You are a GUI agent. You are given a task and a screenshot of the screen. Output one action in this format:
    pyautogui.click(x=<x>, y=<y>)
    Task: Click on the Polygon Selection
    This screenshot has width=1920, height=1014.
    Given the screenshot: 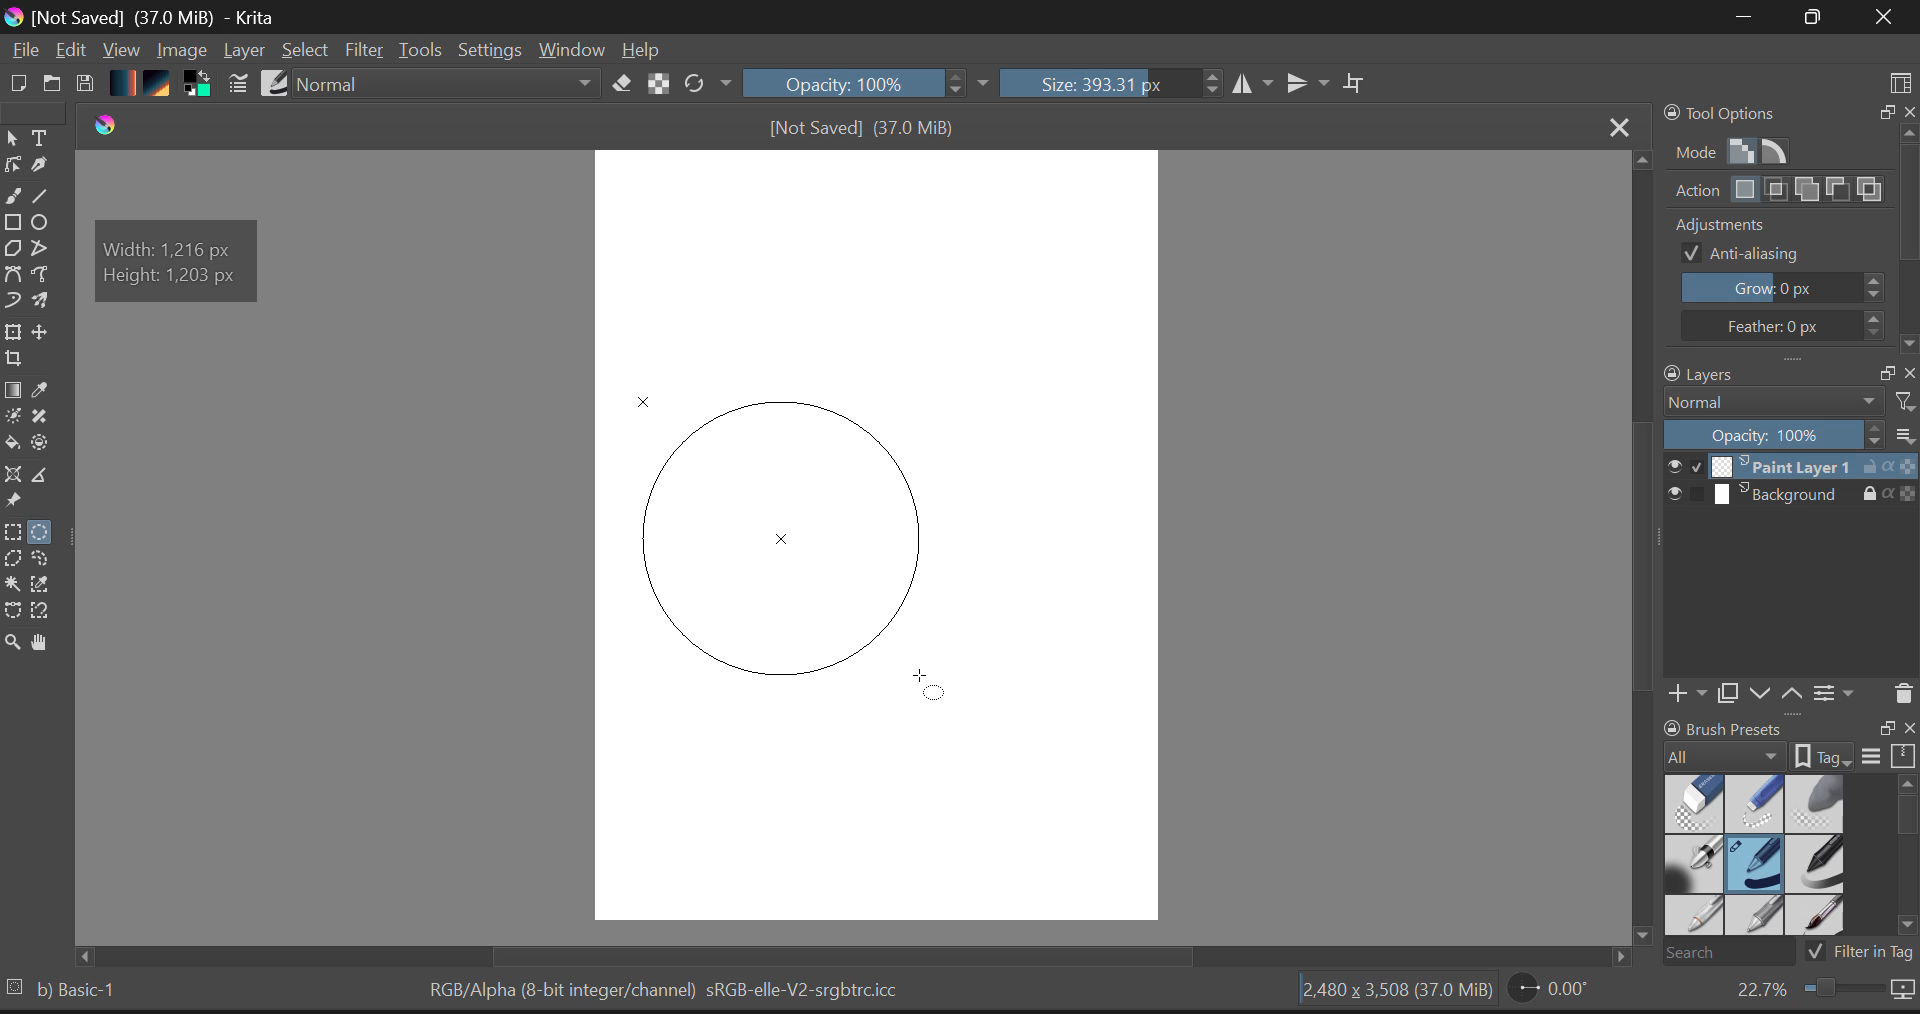 What is the action you would take?
    pyautogui.click(x=16, y=562)
    